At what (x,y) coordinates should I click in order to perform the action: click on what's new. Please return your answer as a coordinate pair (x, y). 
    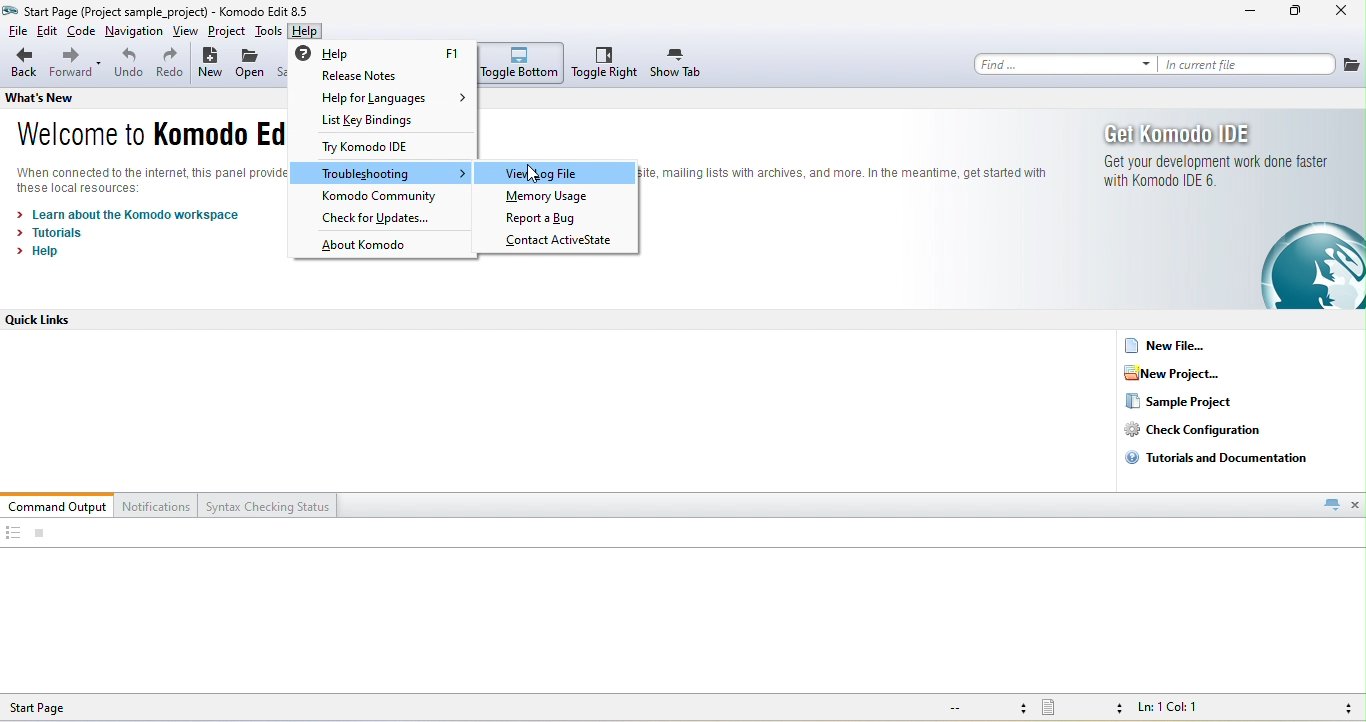
    Looking at the image, I should click on (57, 97).